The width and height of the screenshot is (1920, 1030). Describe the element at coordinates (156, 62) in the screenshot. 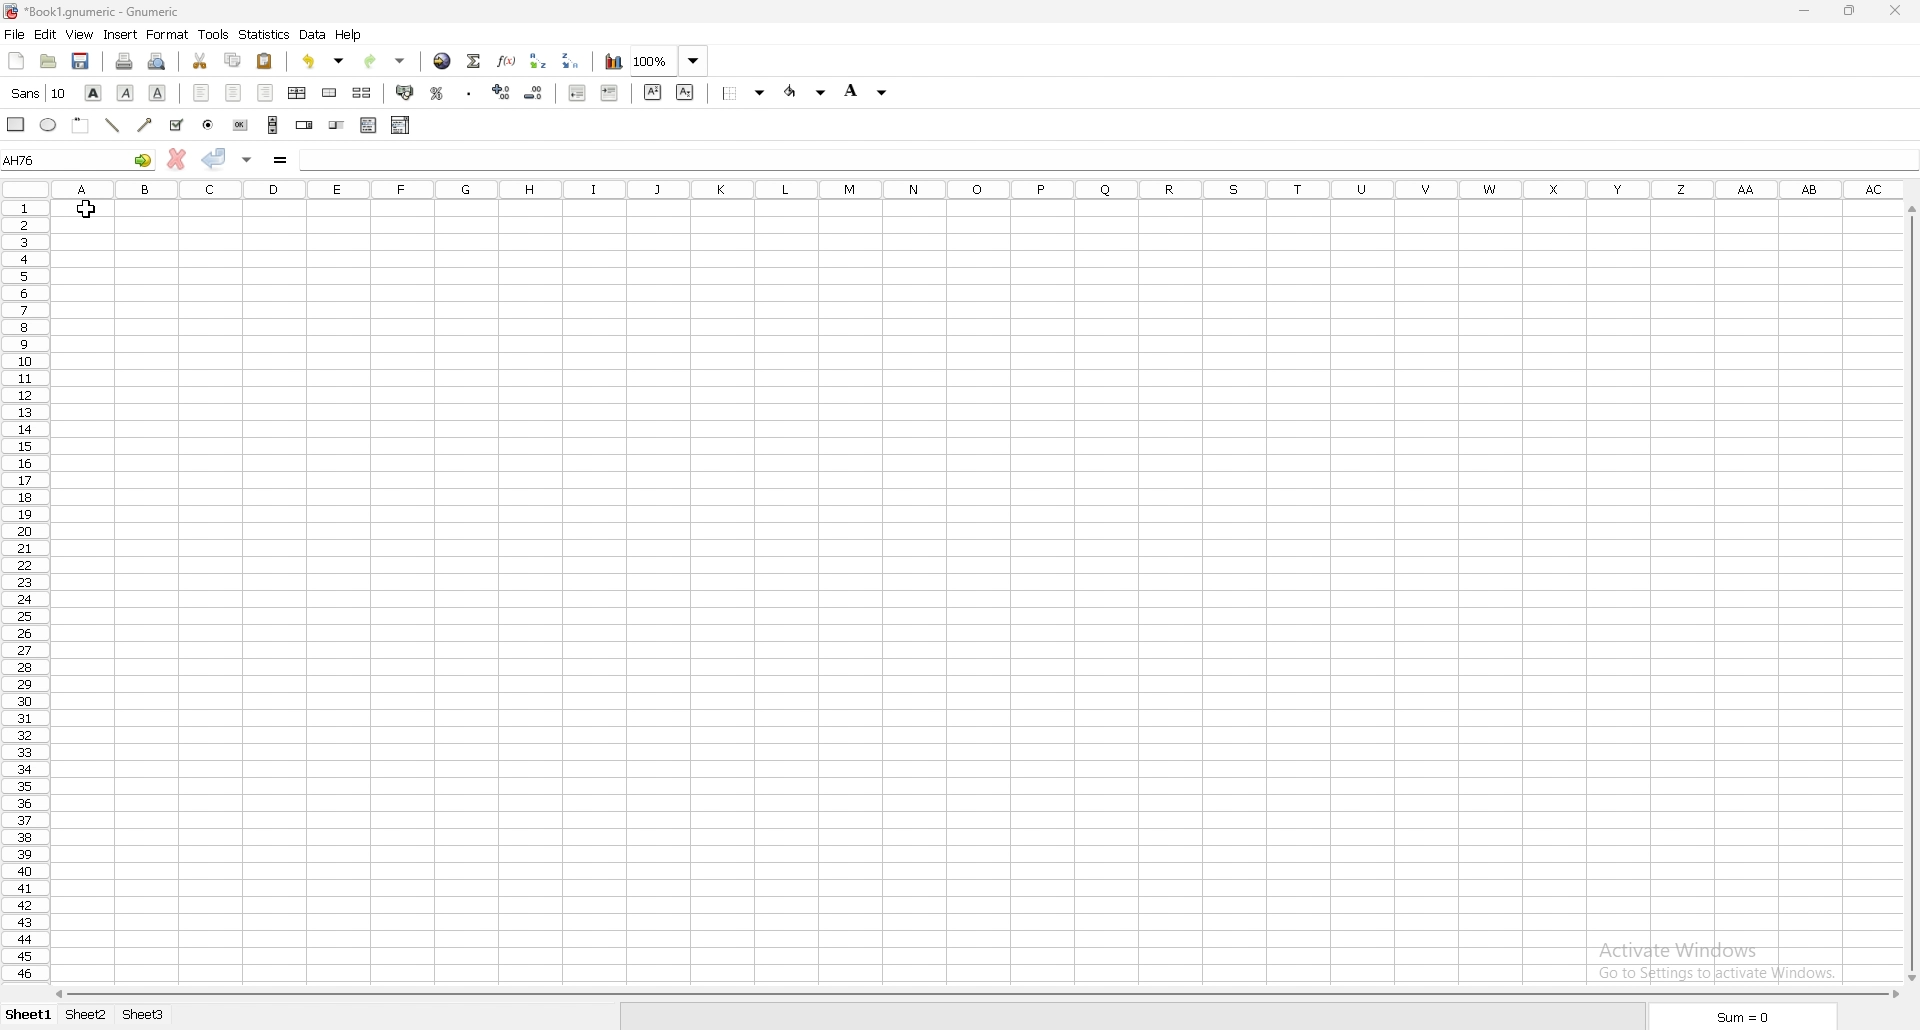

I see `print preview` at that location.